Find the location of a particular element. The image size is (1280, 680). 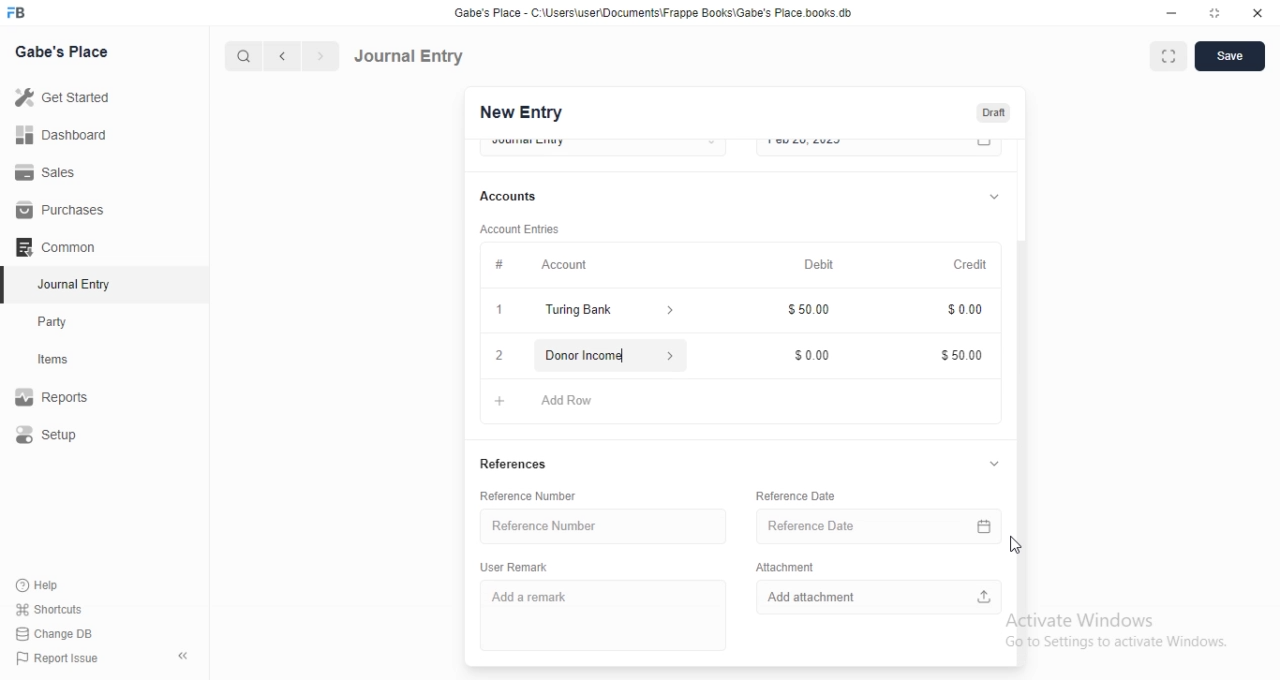

Common is located at coordinates (61, 247).